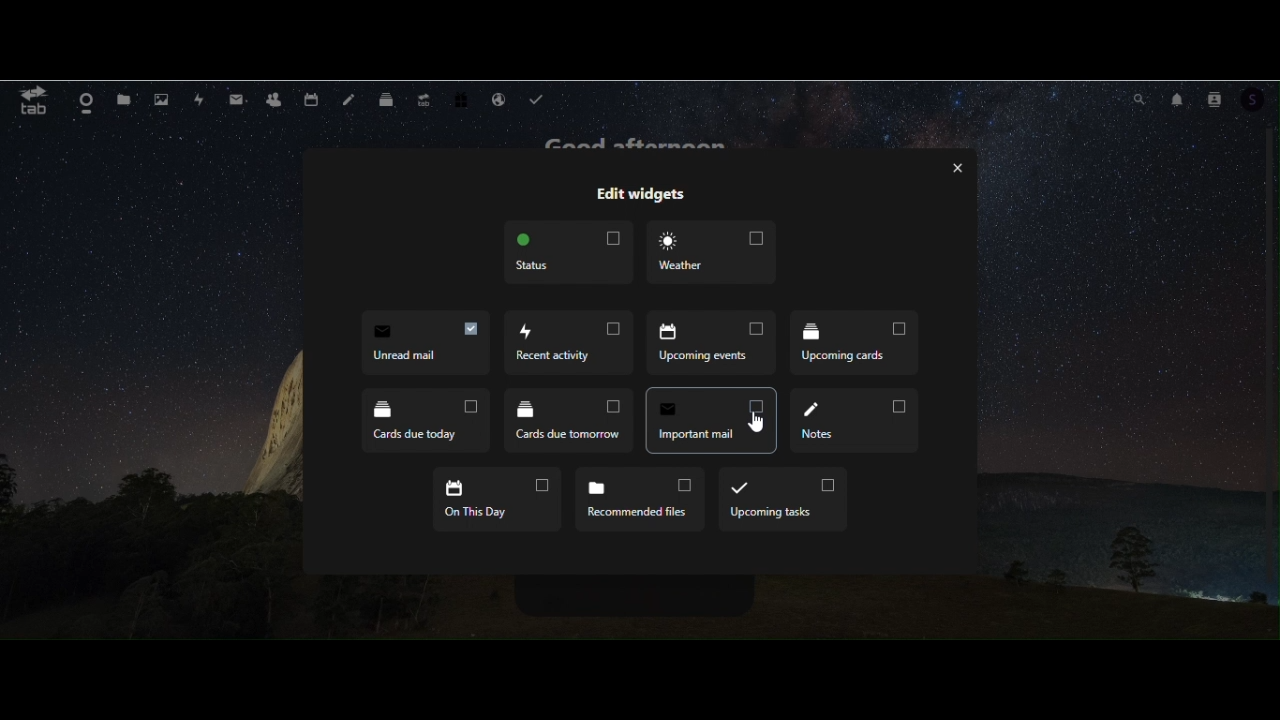 The image size is (1280, 720). I want to click on free trail, so click(463, 97).